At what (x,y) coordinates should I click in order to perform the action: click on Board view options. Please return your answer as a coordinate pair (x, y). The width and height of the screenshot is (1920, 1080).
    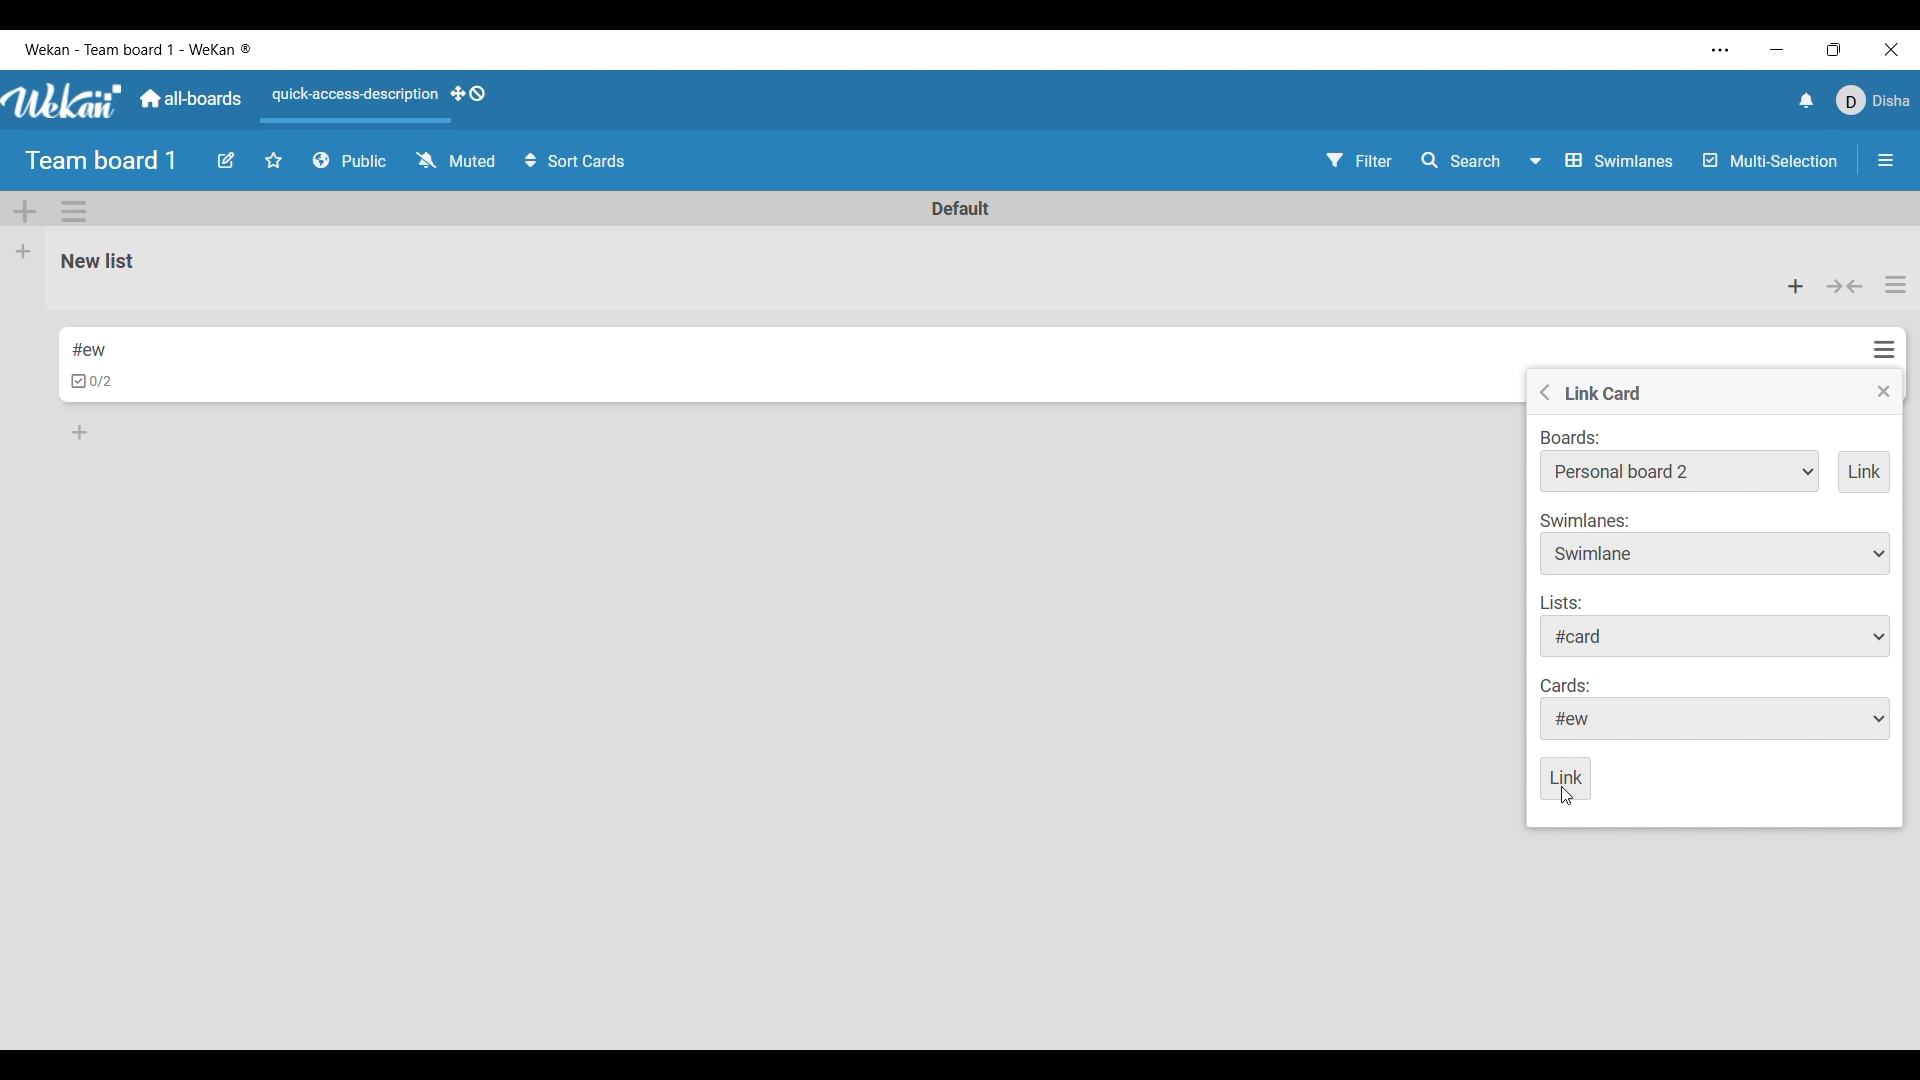
    Looking at the image, I should click on (1601, 160).